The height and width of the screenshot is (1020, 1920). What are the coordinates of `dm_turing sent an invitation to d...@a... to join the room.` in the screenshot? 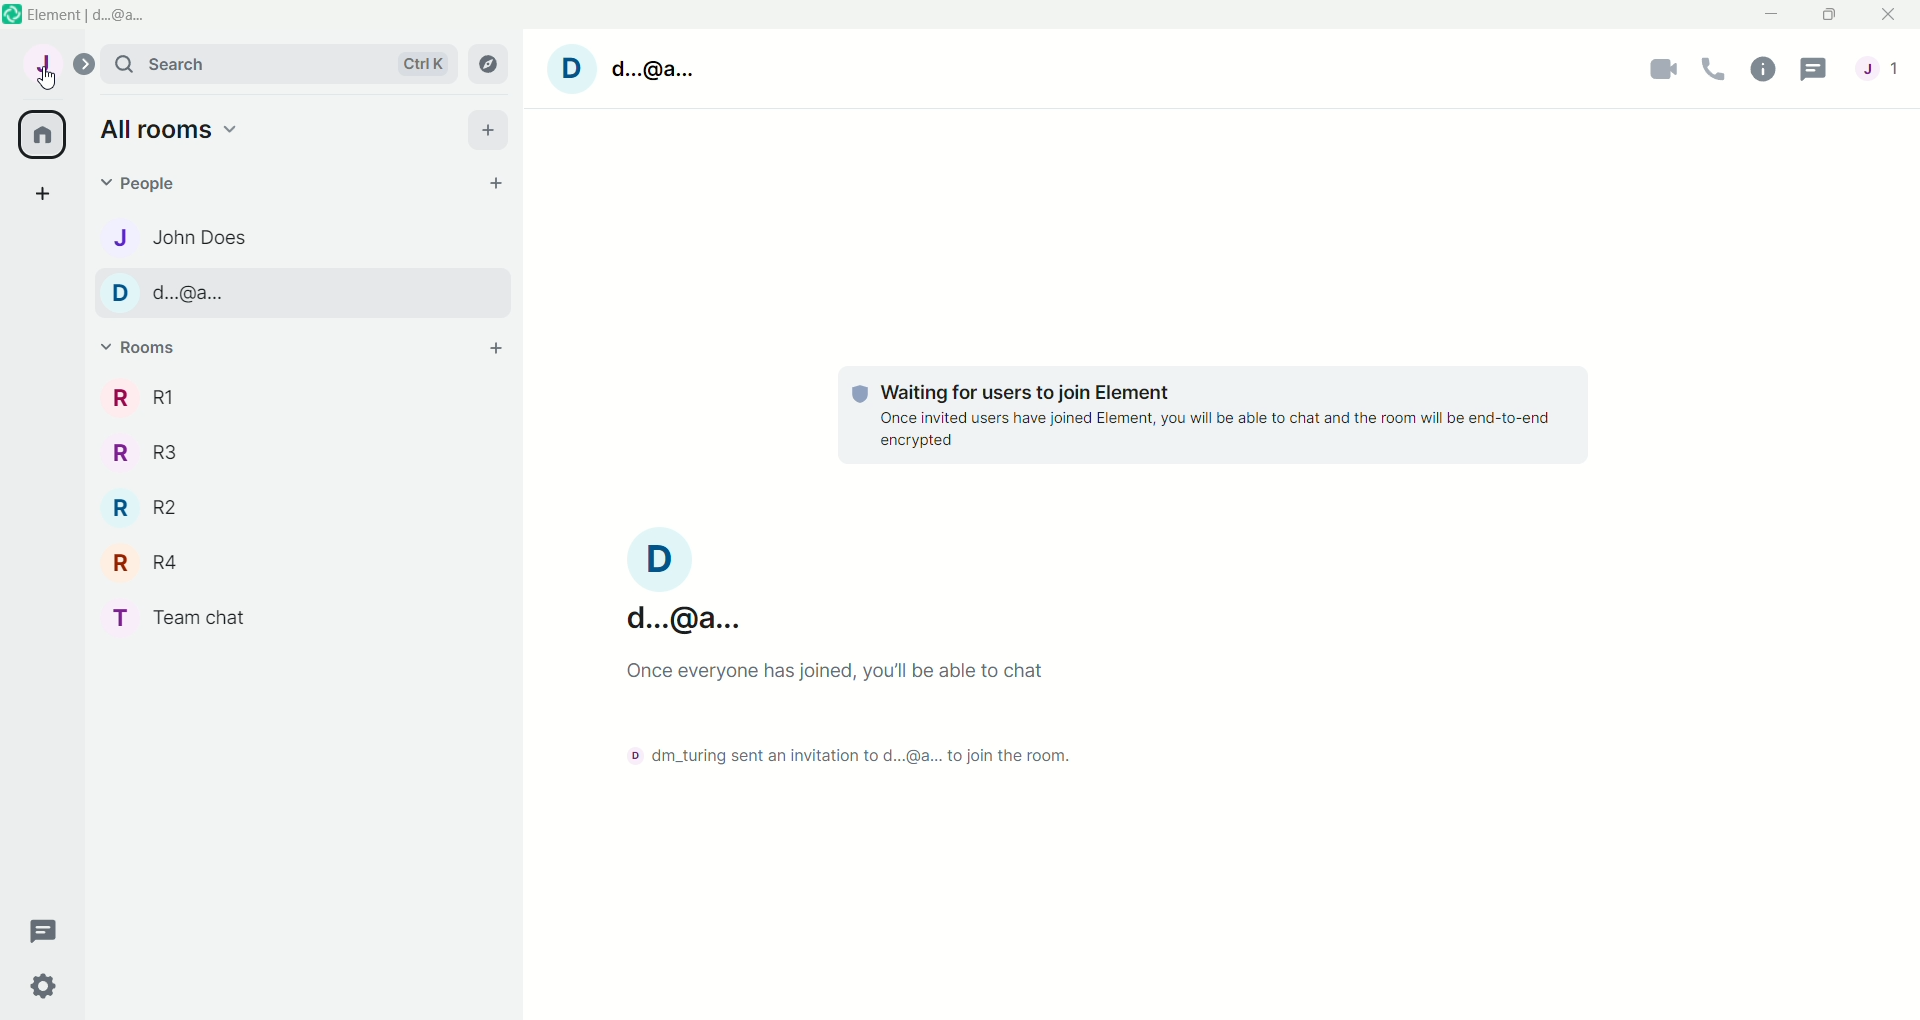 It's located at (857, 755).